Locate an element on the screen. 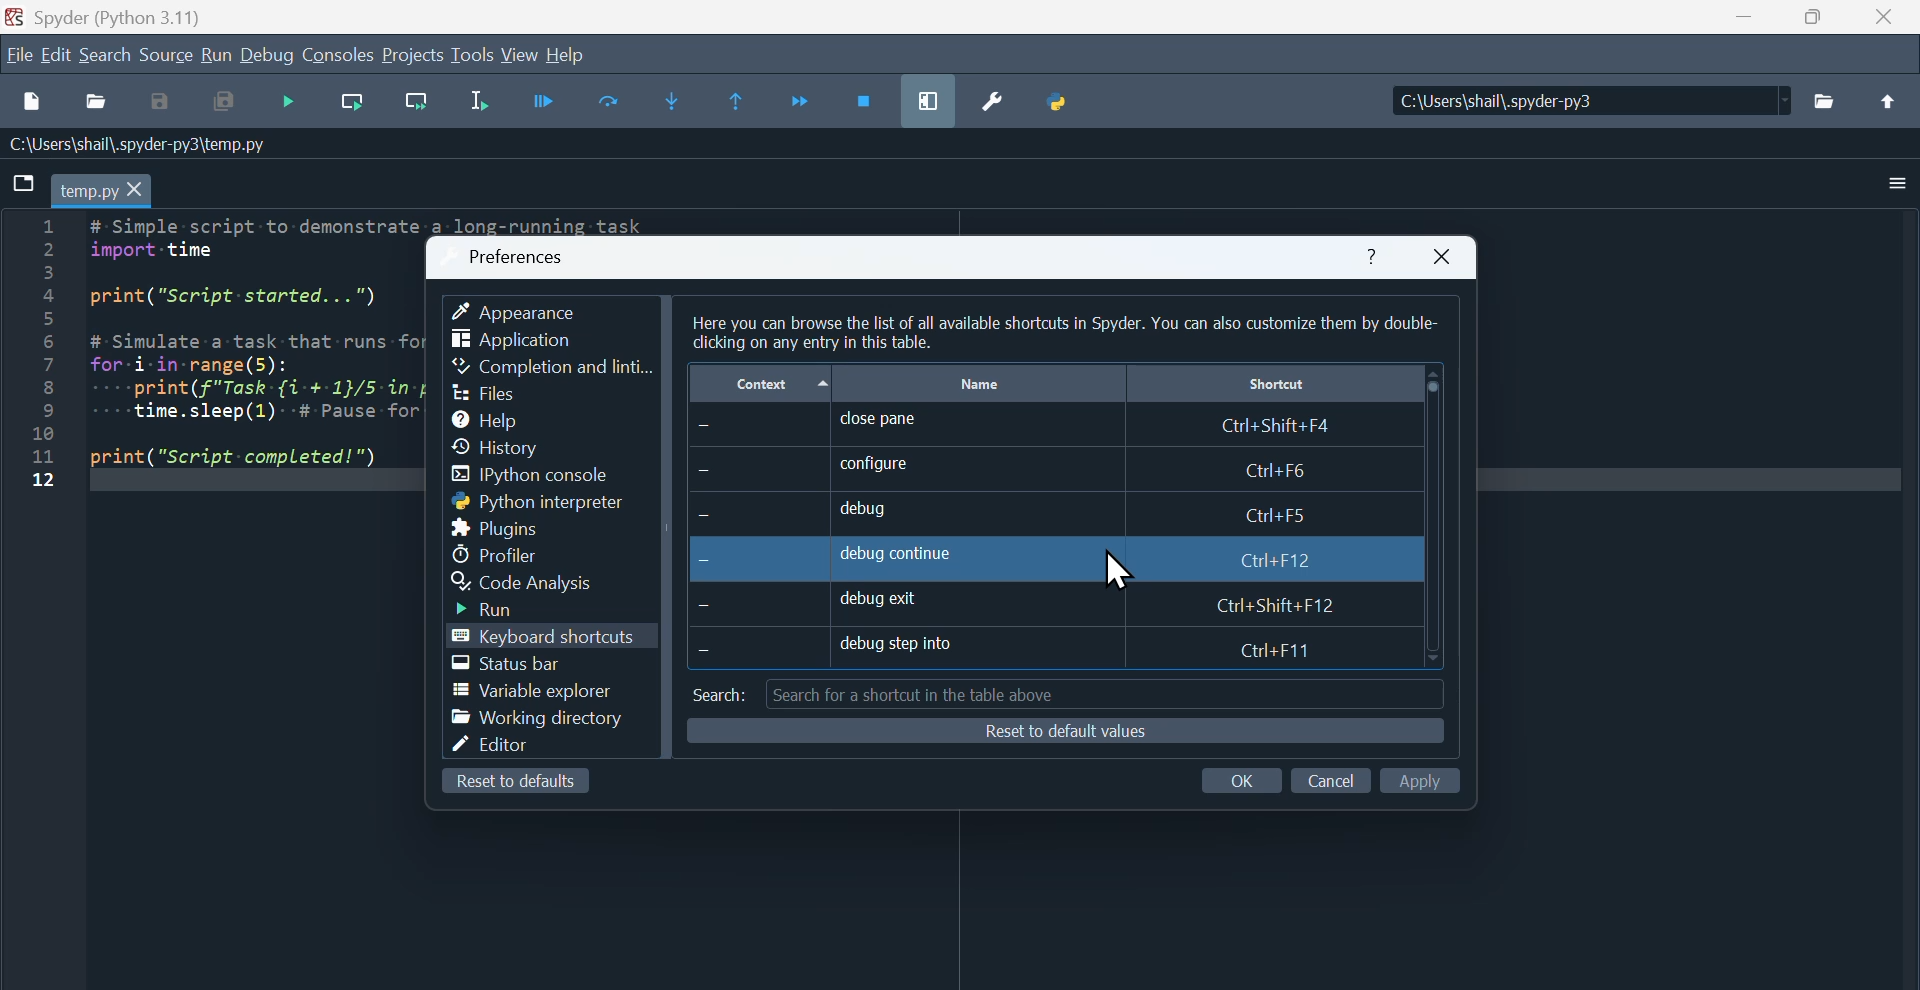 The width and height of the screenshot is (1920, 990). Run current line and go to the next one is located at coordinates (417, 105).